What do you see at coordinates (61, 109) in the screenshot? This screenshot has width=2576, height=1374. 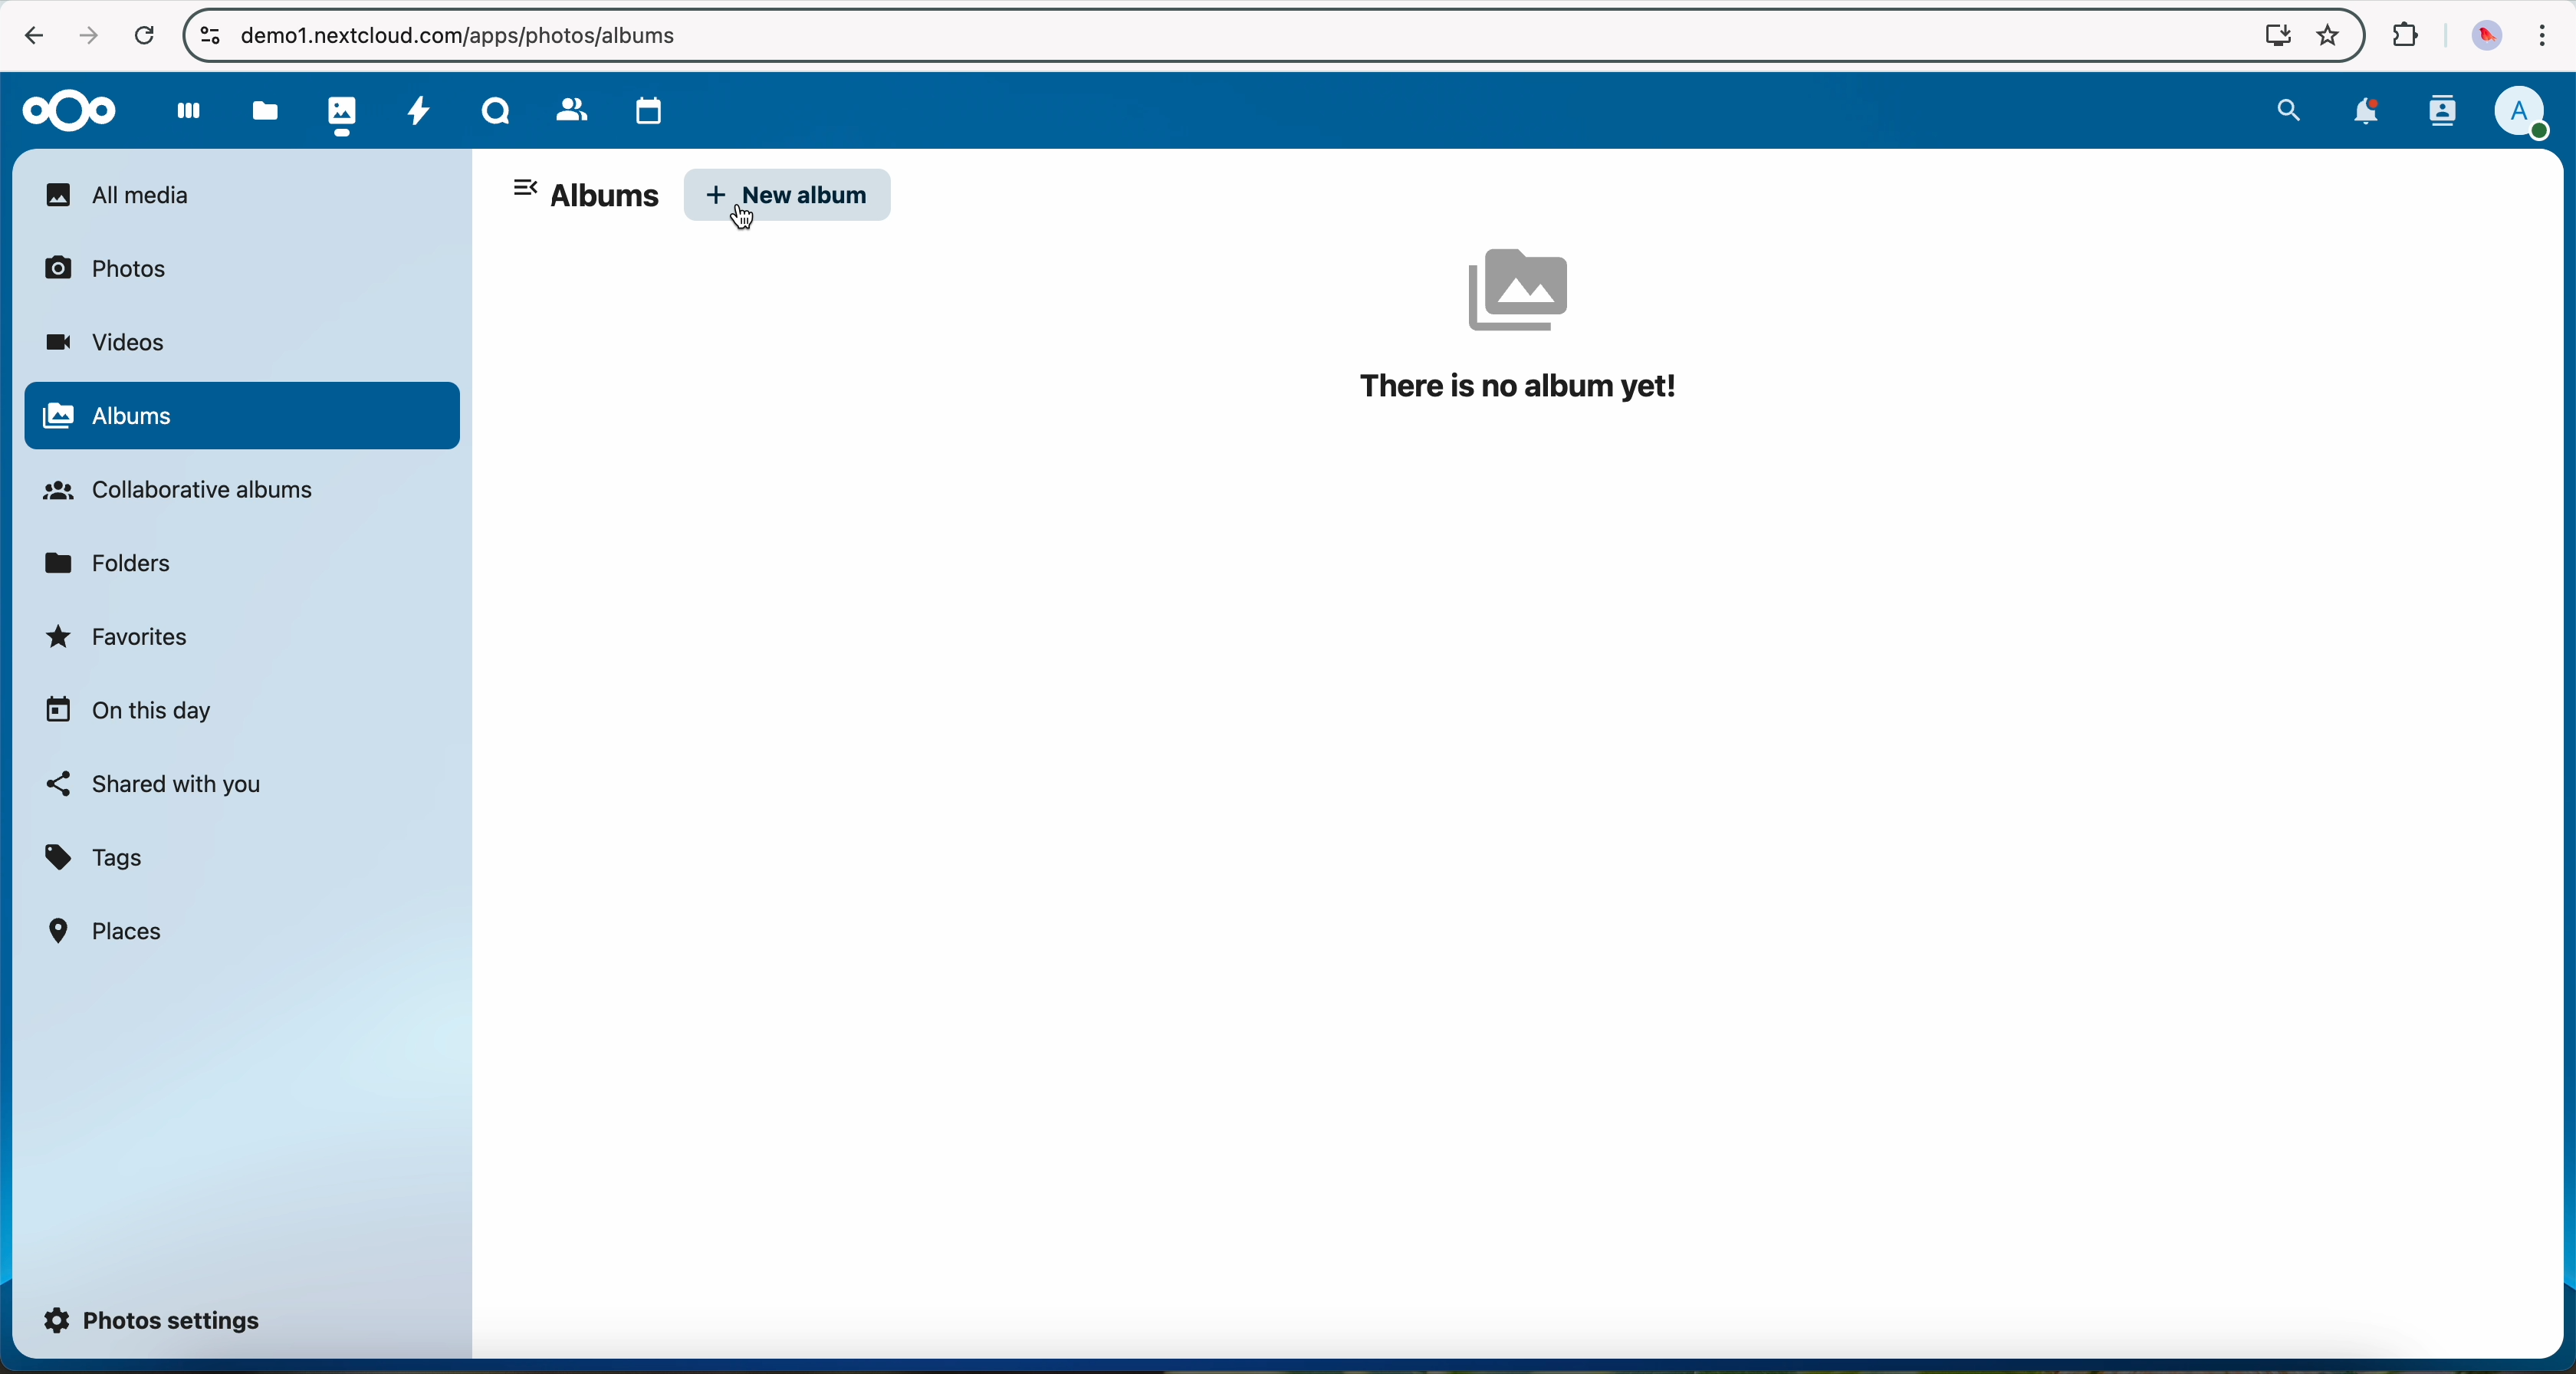 I see `Nextcloud logo` at bounding box center [61, 109].